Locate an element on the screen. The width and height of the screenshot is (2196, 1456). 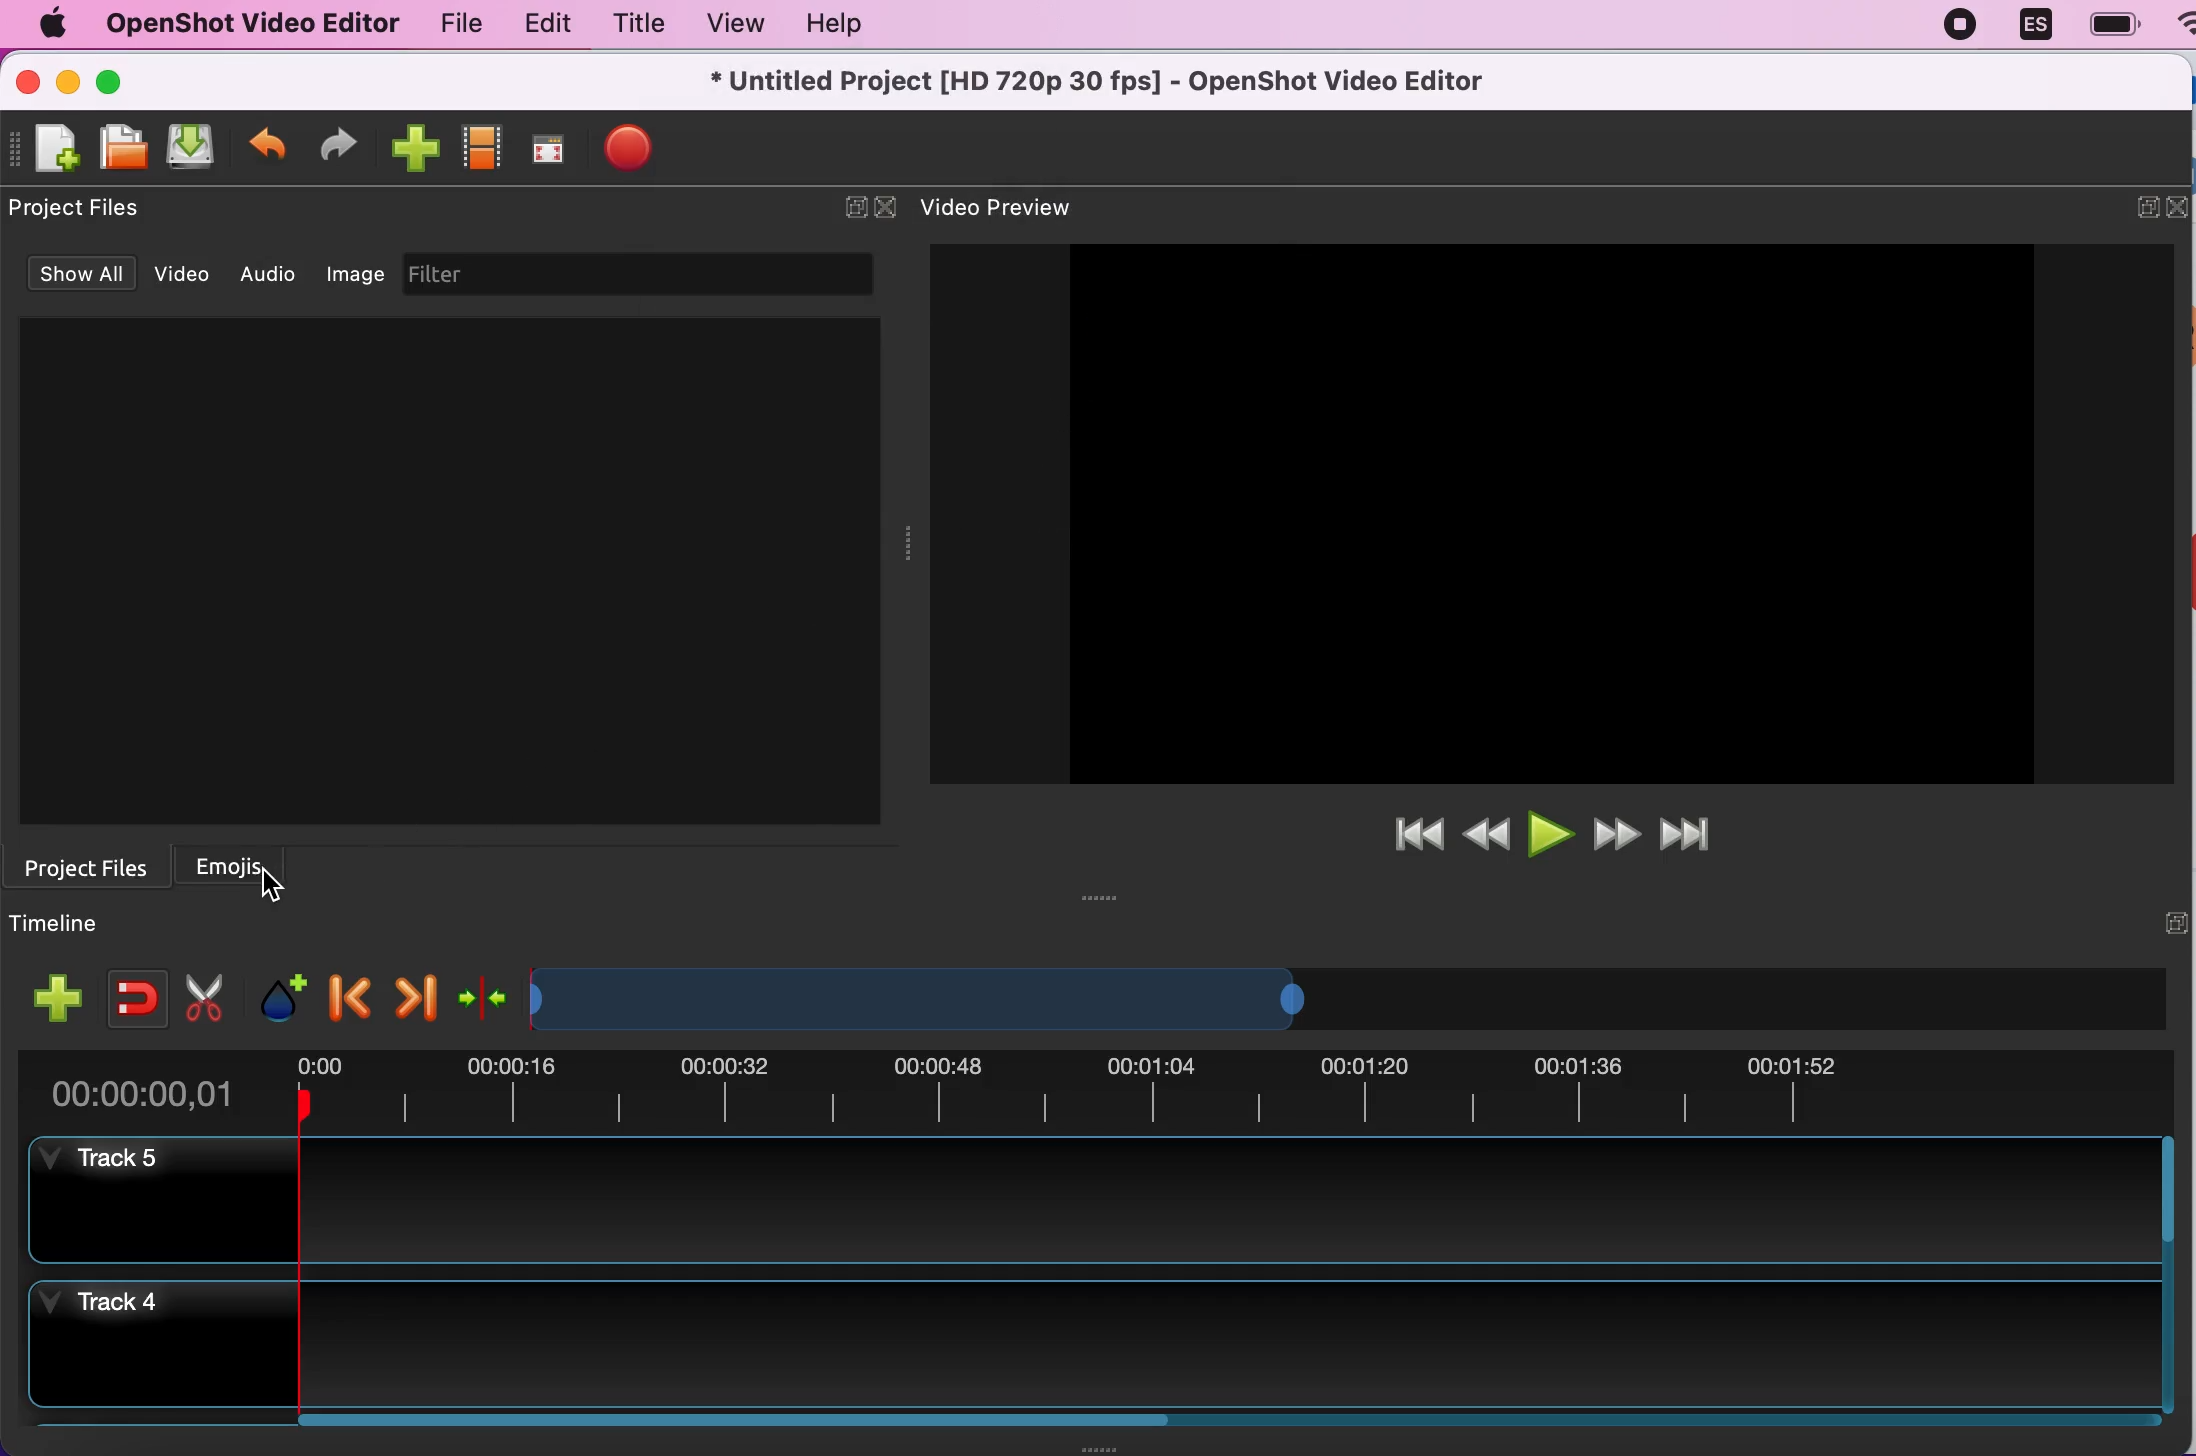
choose profiles is located at coordinates (482, 148).